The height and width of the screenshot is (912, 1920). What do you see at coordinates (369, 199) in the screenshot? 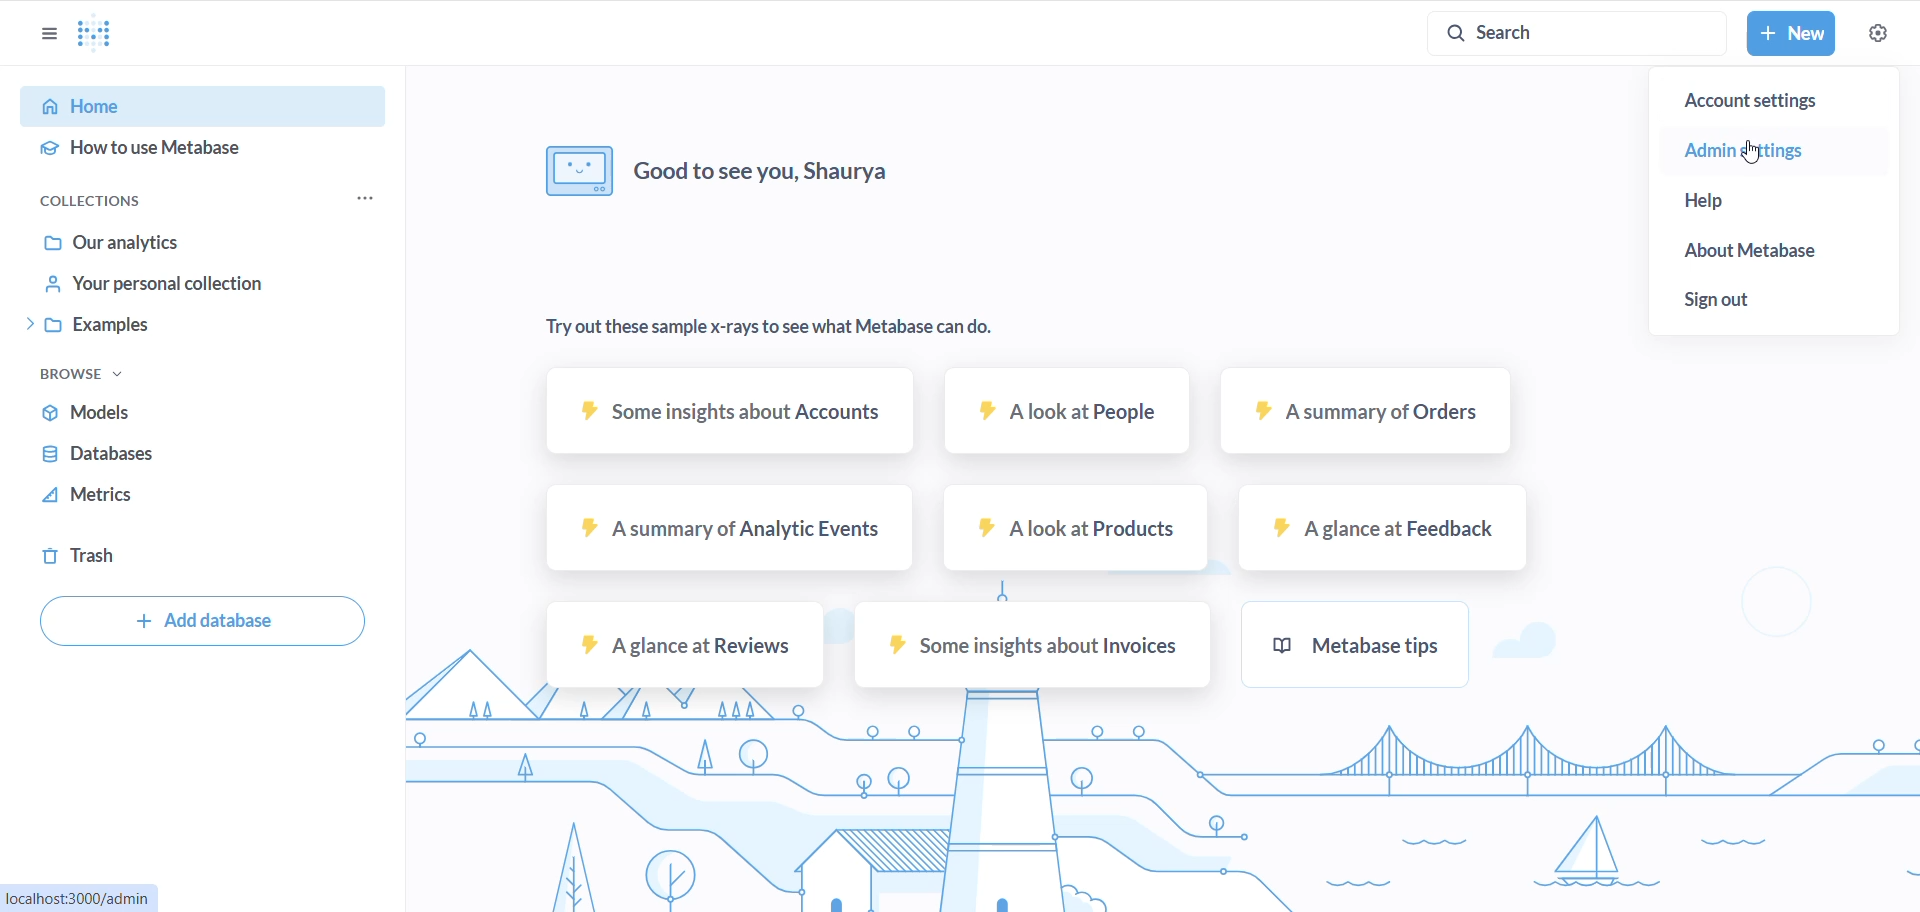
I see `COLLECTION OPTIONS` at bounding box center [369, 199].